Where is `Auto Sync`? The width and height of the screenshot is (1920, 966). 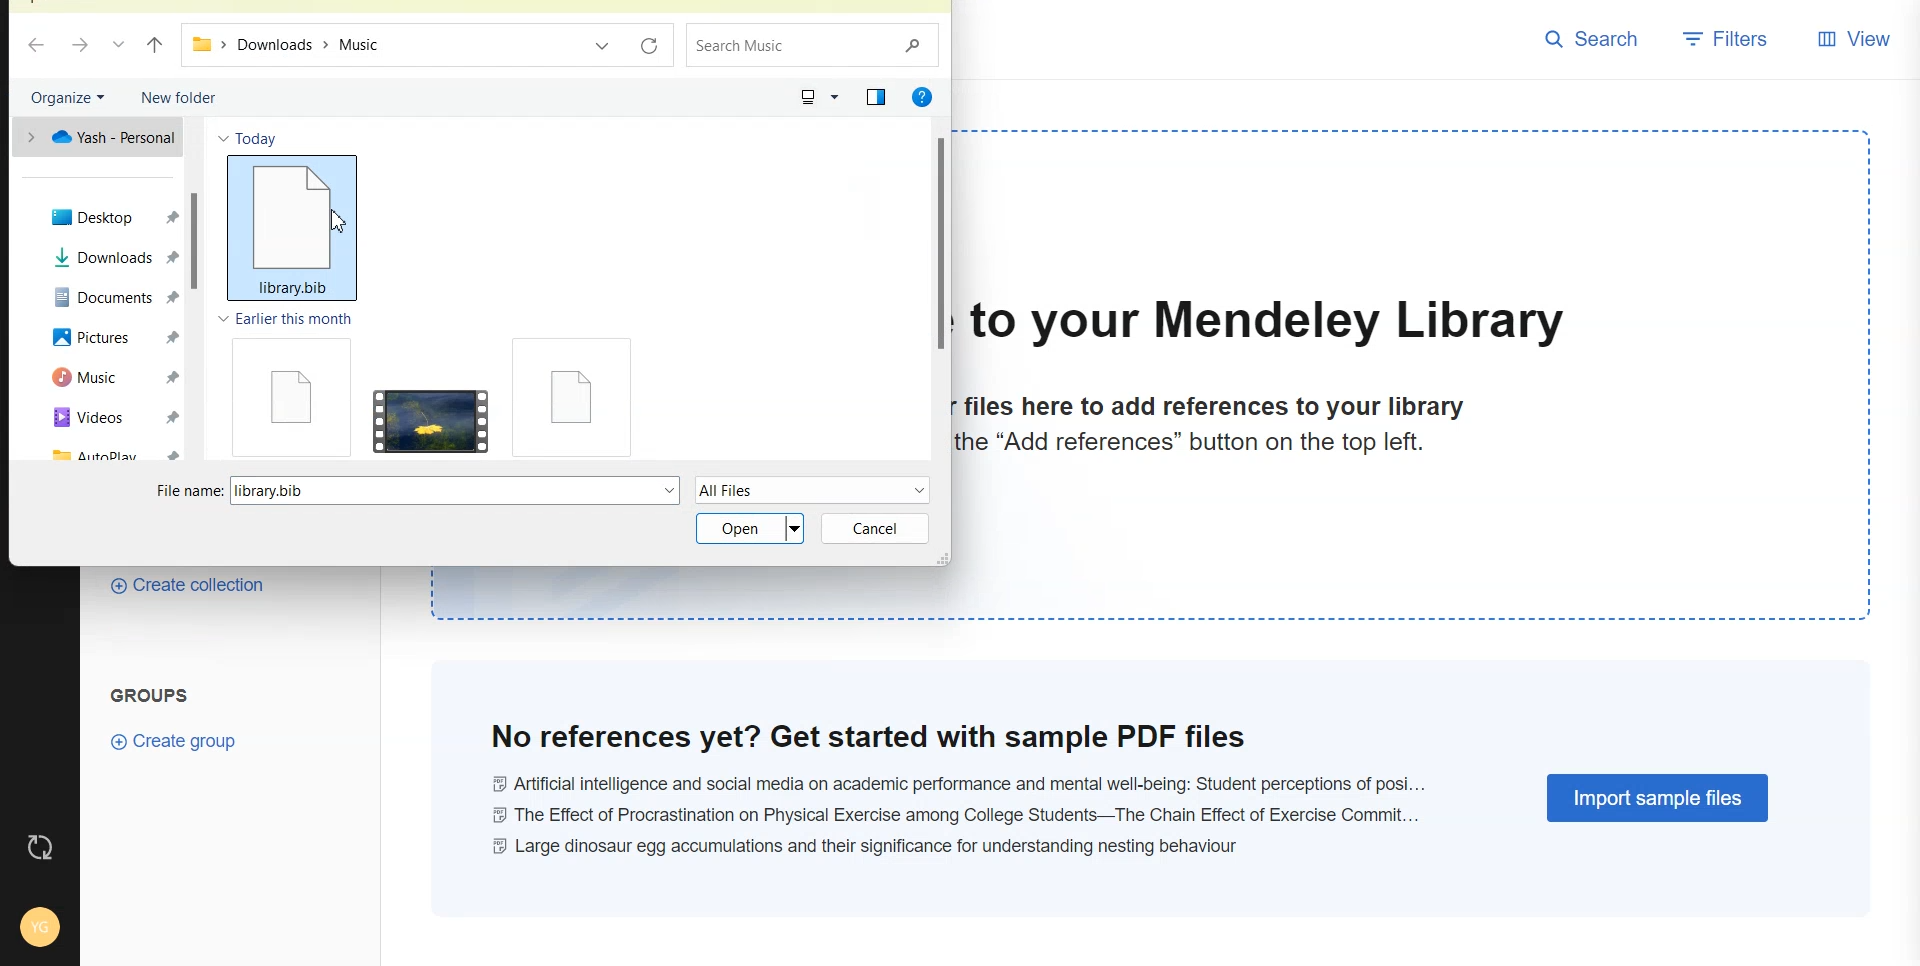
Auto Sync is located at coordinates (37, 846).